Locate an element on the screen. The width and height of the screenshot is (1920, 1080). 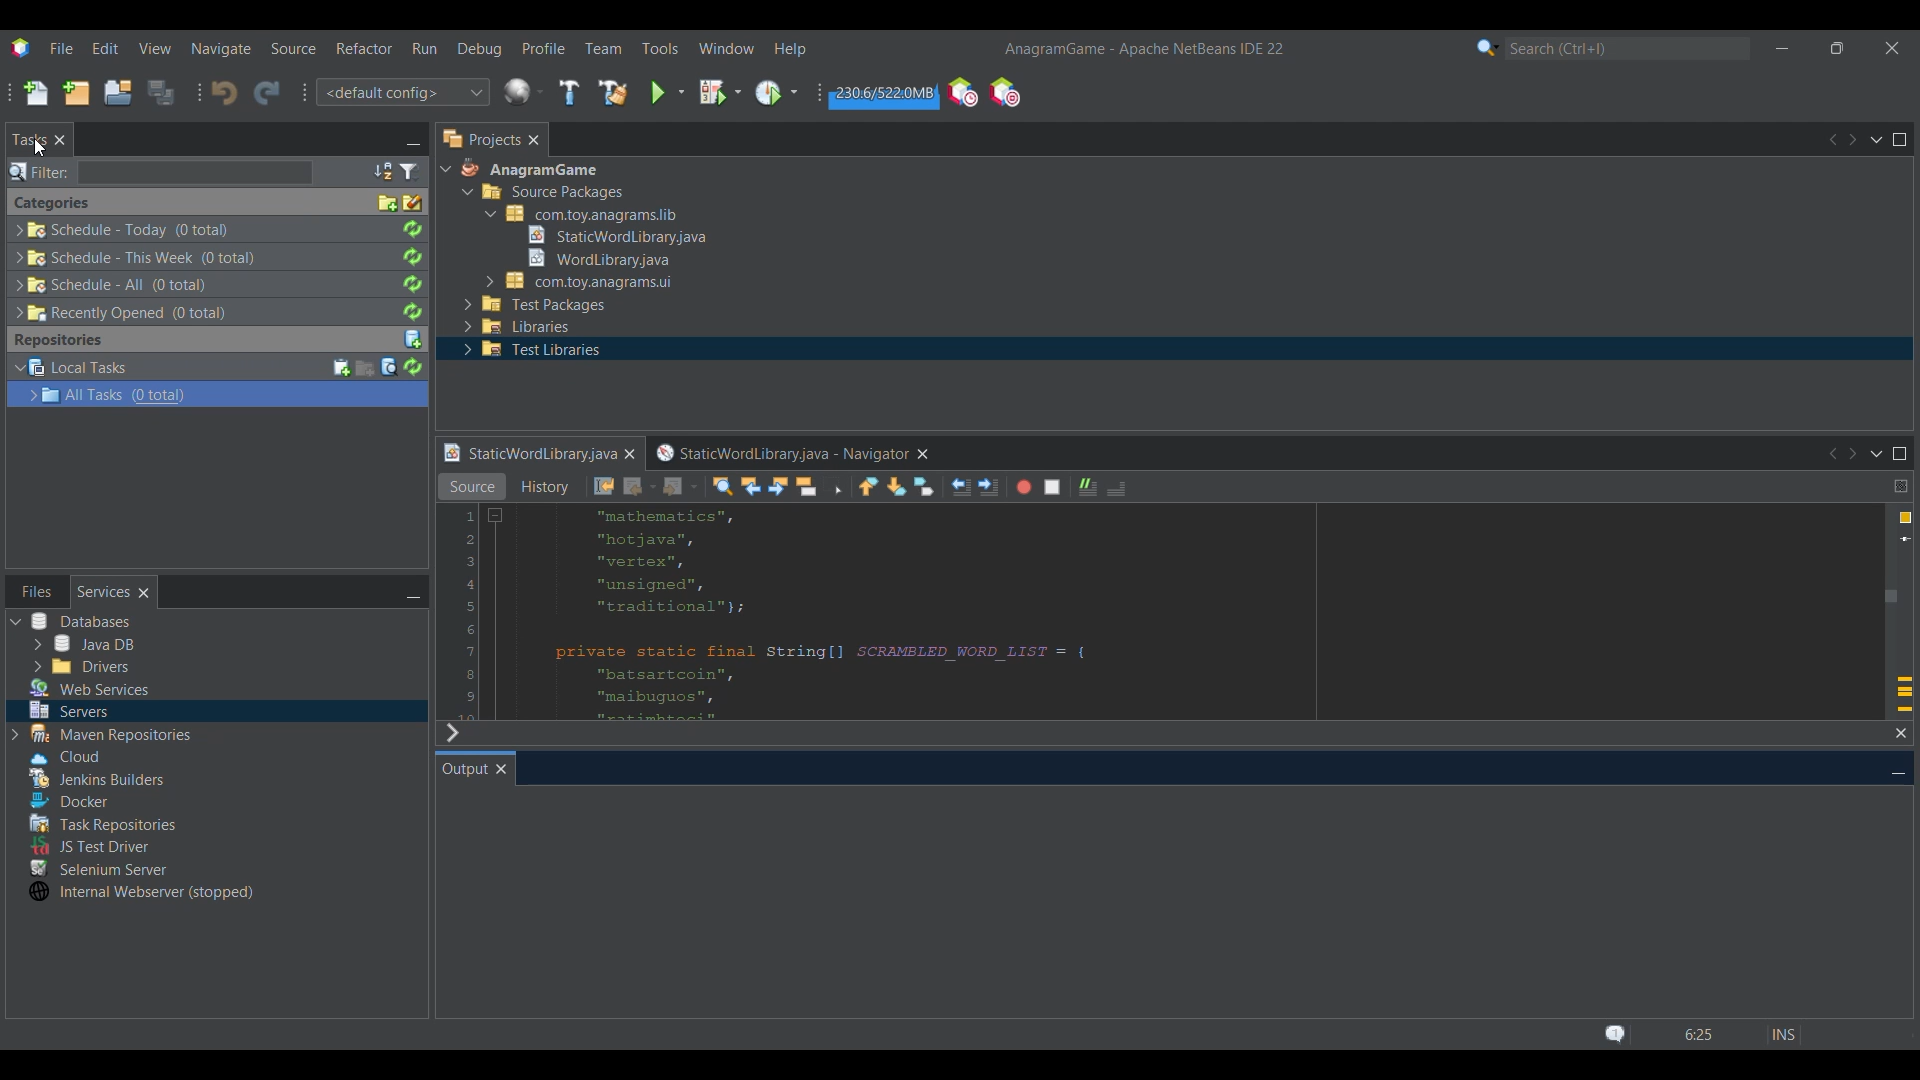
 is located at coordinates (60, 754).